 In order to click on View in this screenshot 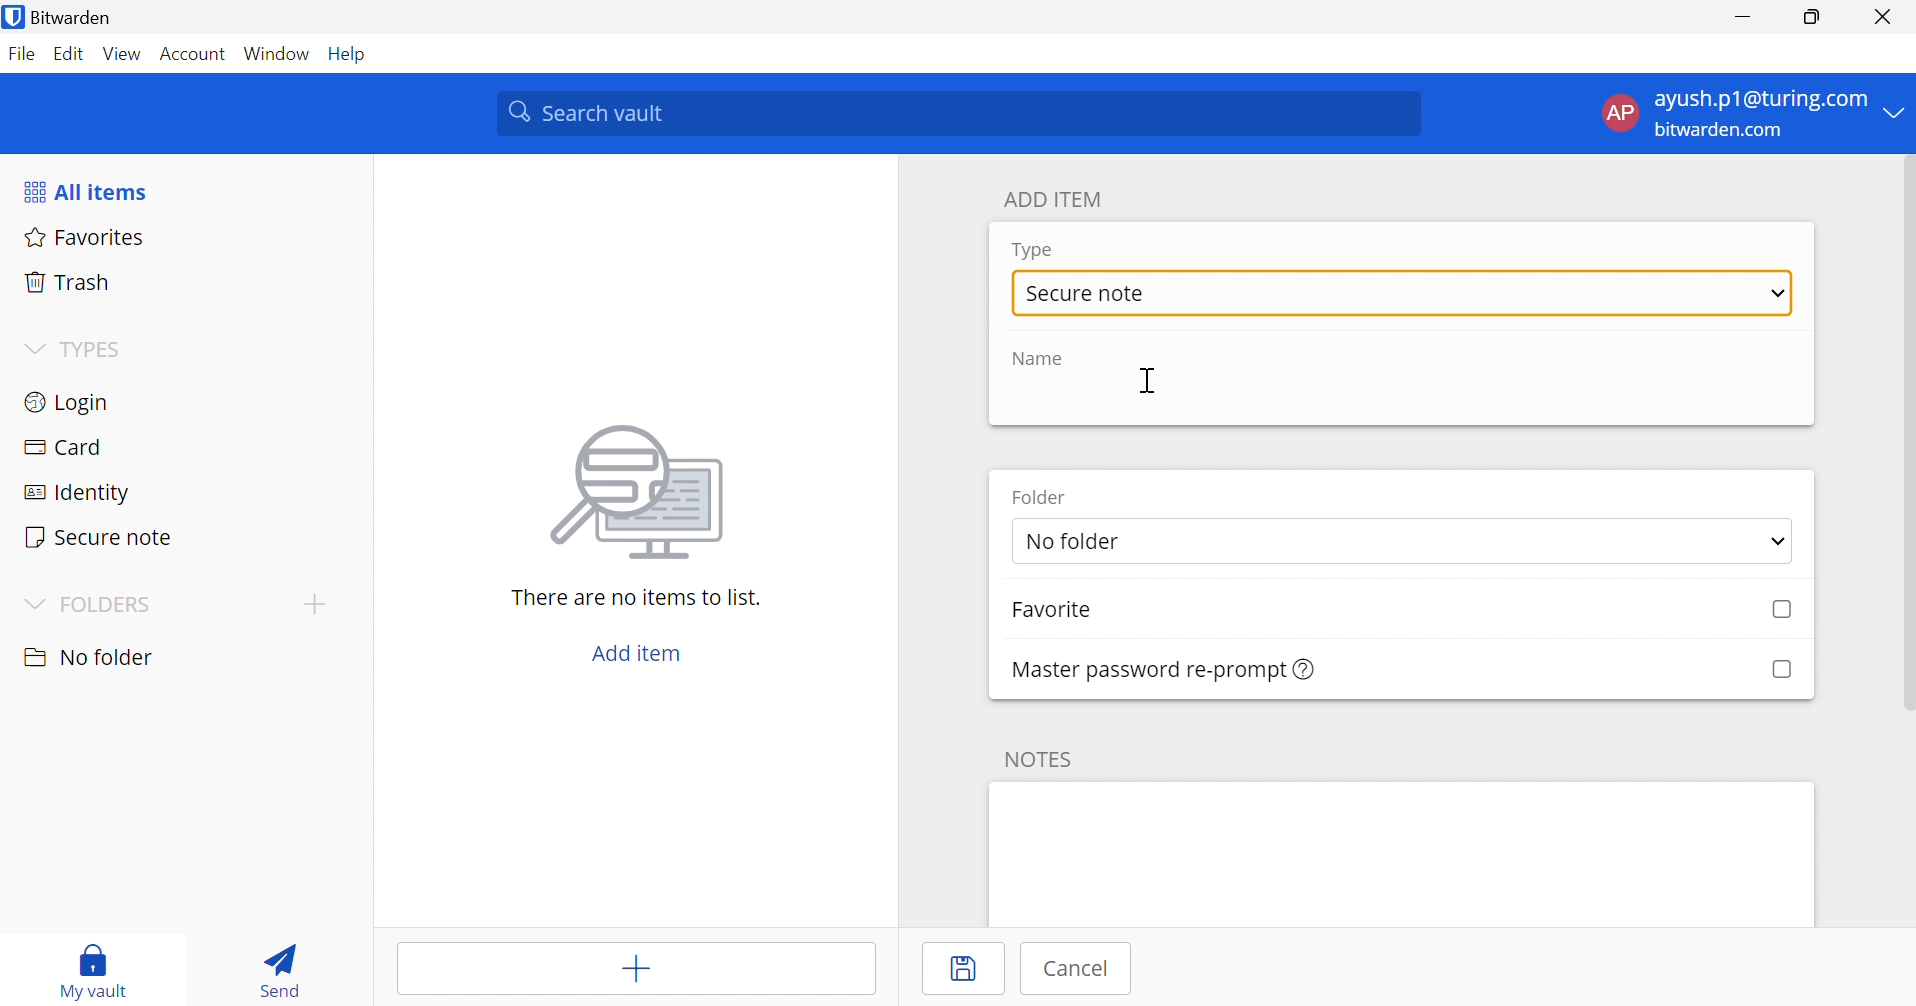, I will do `click(122, 53)`.